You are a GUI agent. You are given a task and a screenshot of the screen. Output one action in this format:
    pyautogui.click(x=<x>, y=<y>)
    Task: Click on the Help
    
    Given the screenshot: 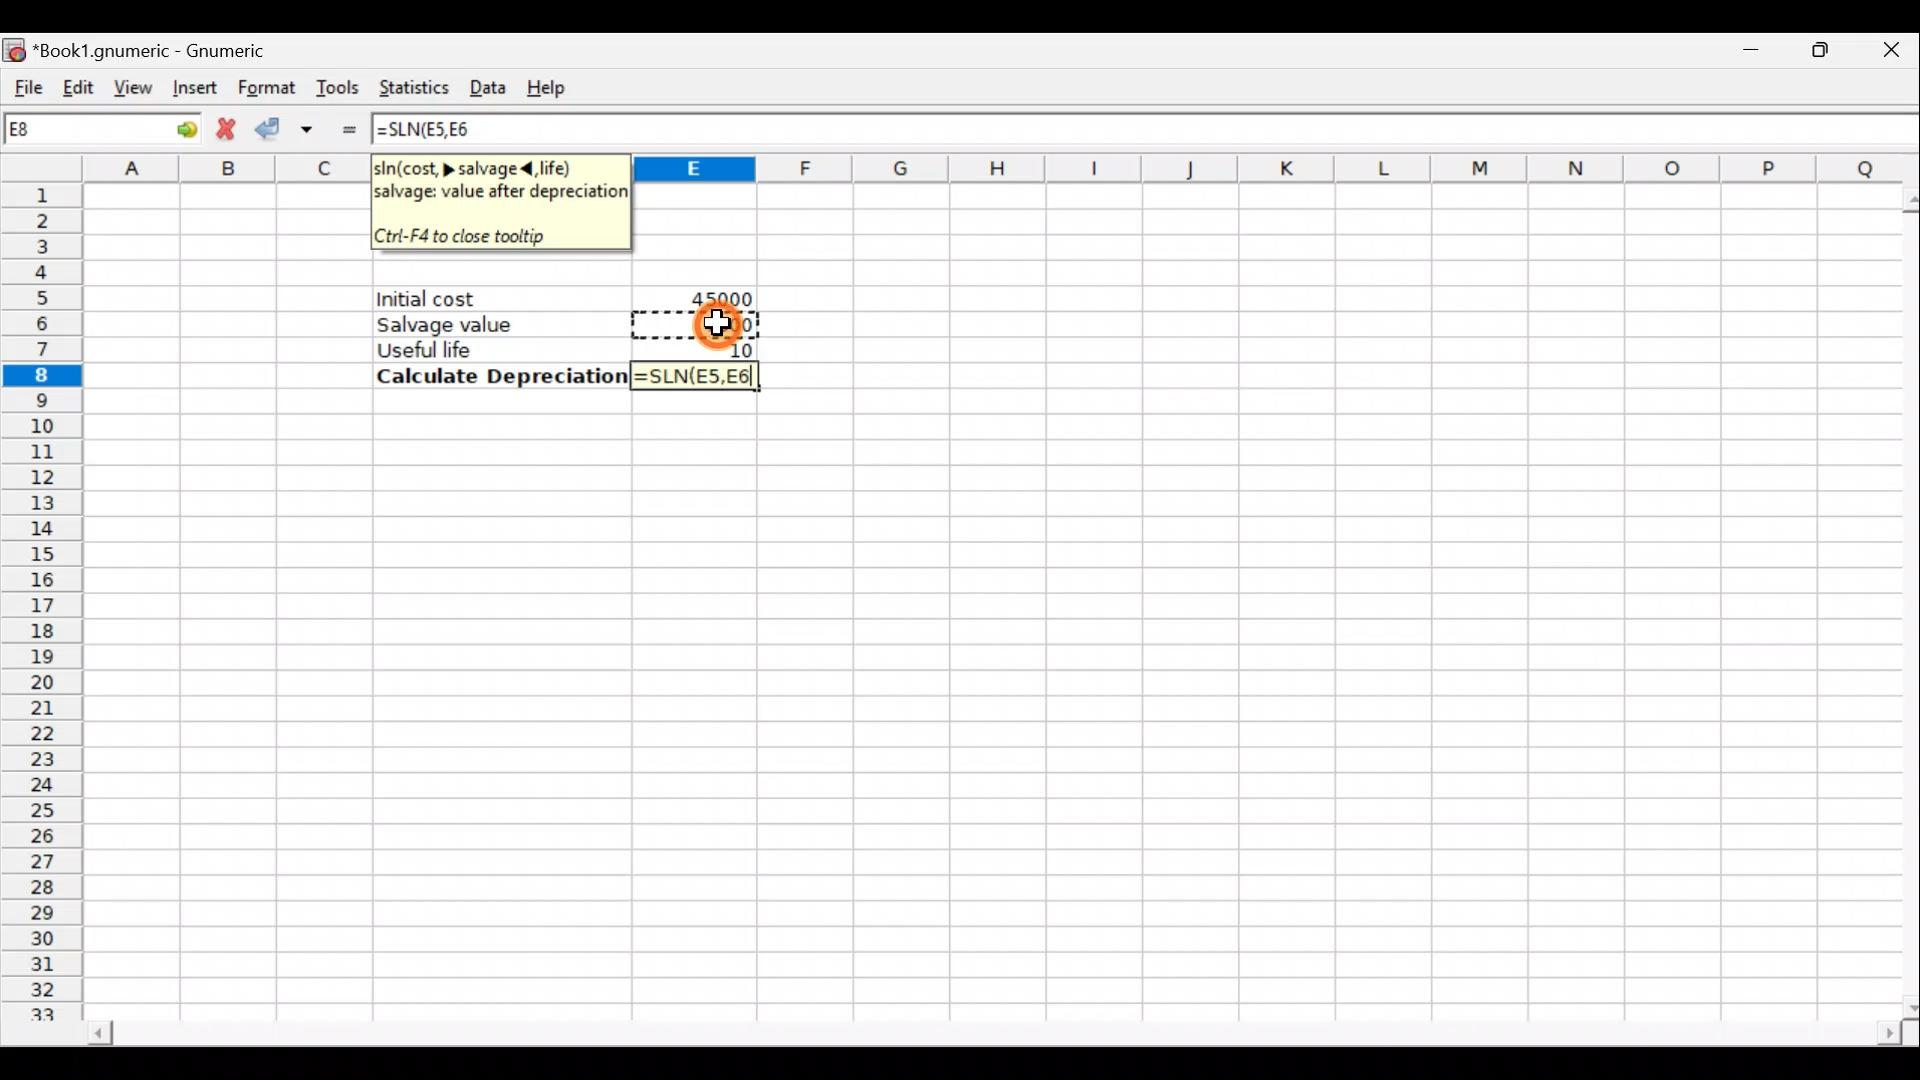 What is the action you would take?
    pyautogui.click(x=558, y=81)
    